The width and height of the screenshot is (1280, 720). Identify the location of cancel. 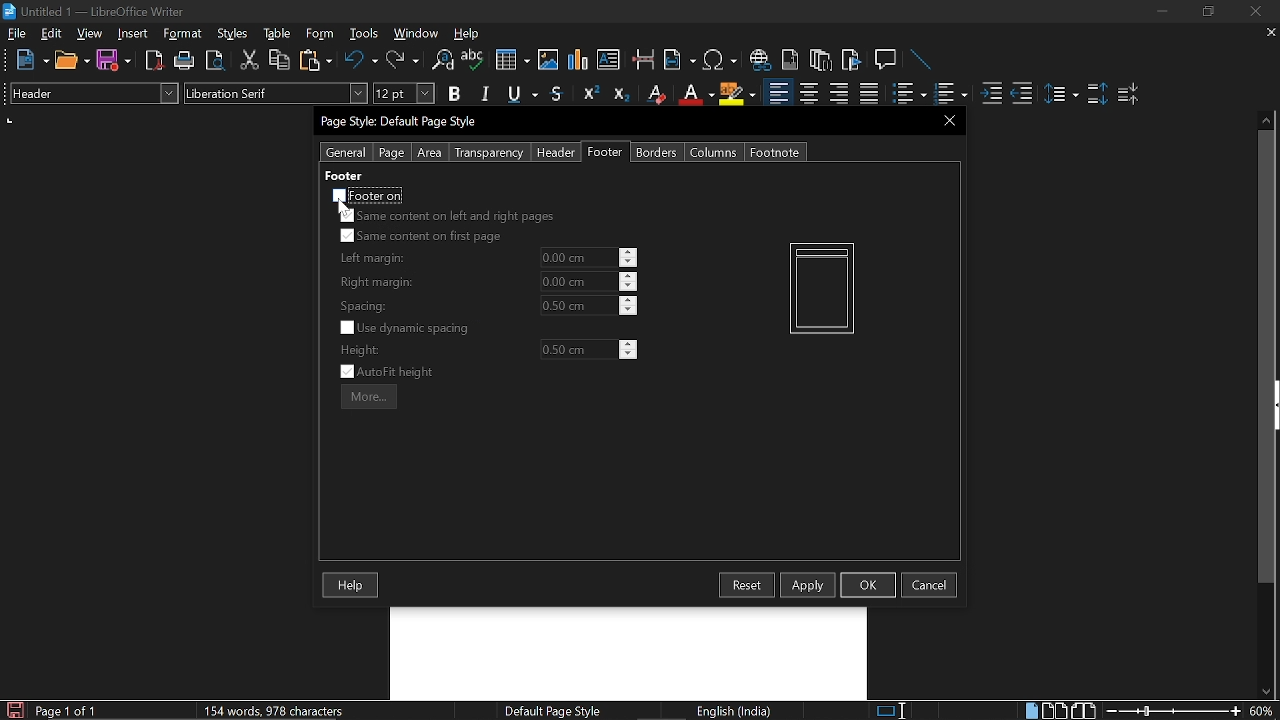
(929, 585).